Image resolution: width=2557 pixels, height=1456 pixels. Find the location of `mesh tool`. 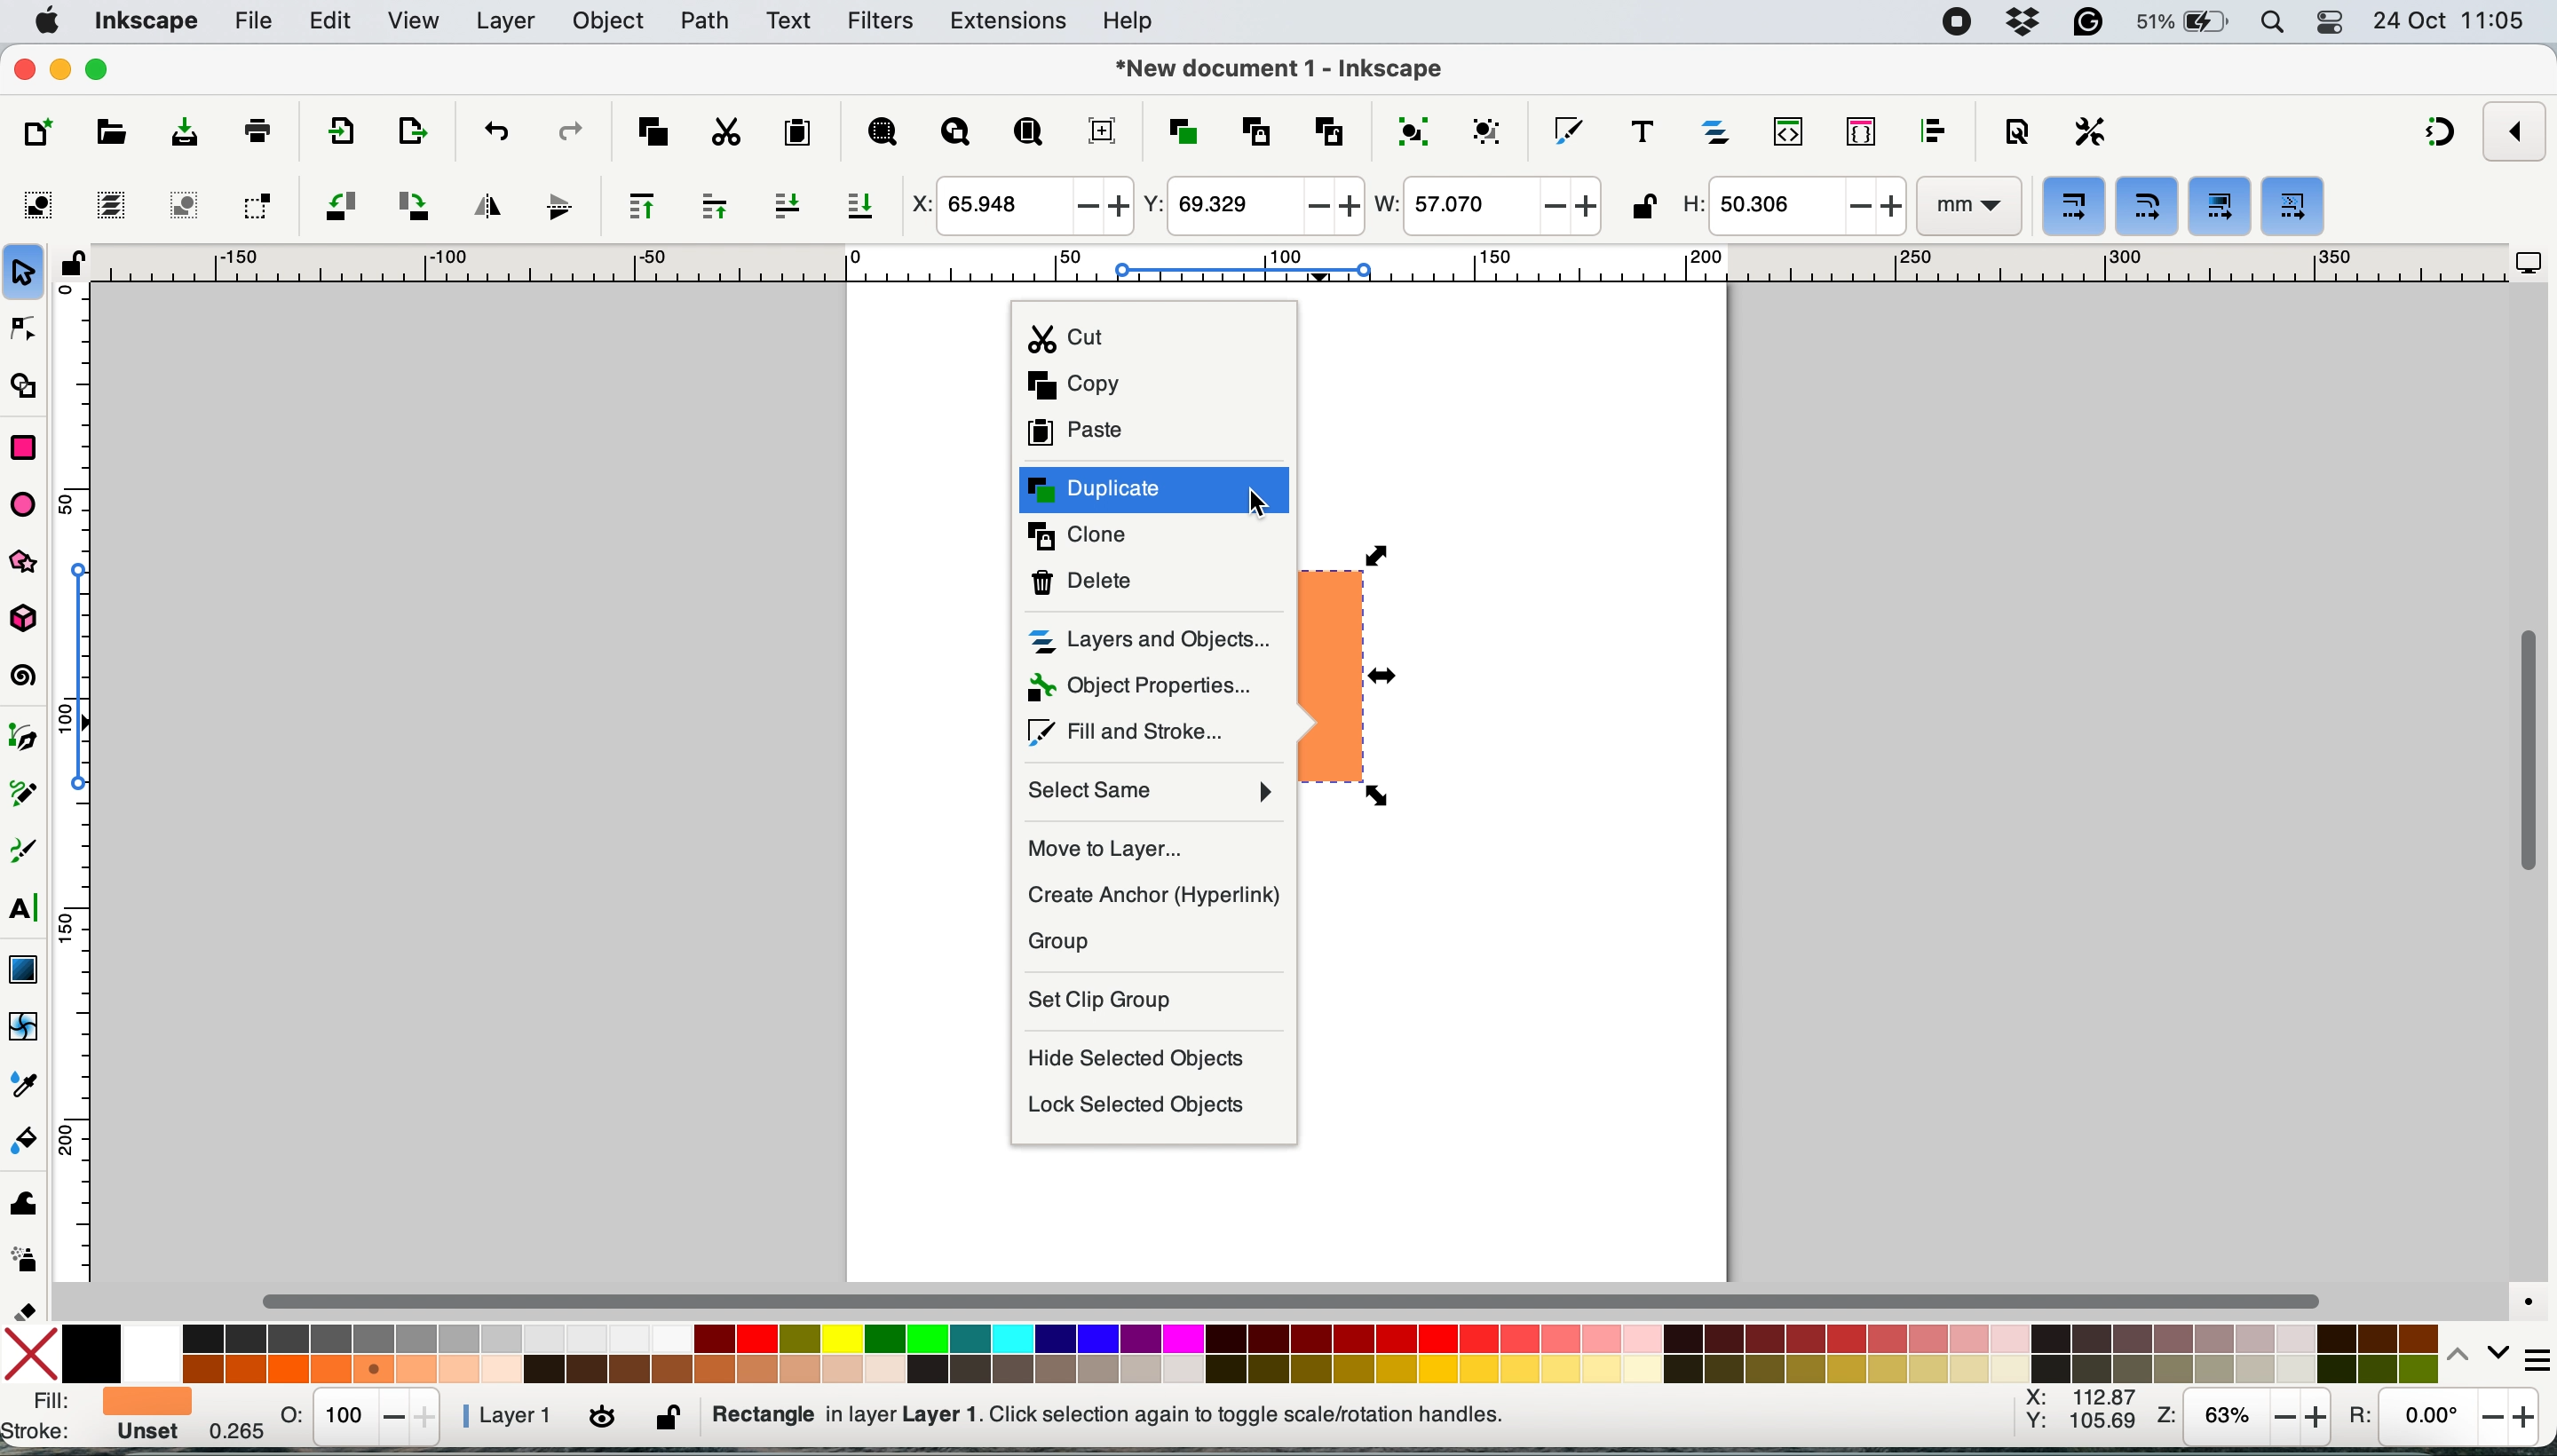

mesh tool is located at coordinates (26, 1029).